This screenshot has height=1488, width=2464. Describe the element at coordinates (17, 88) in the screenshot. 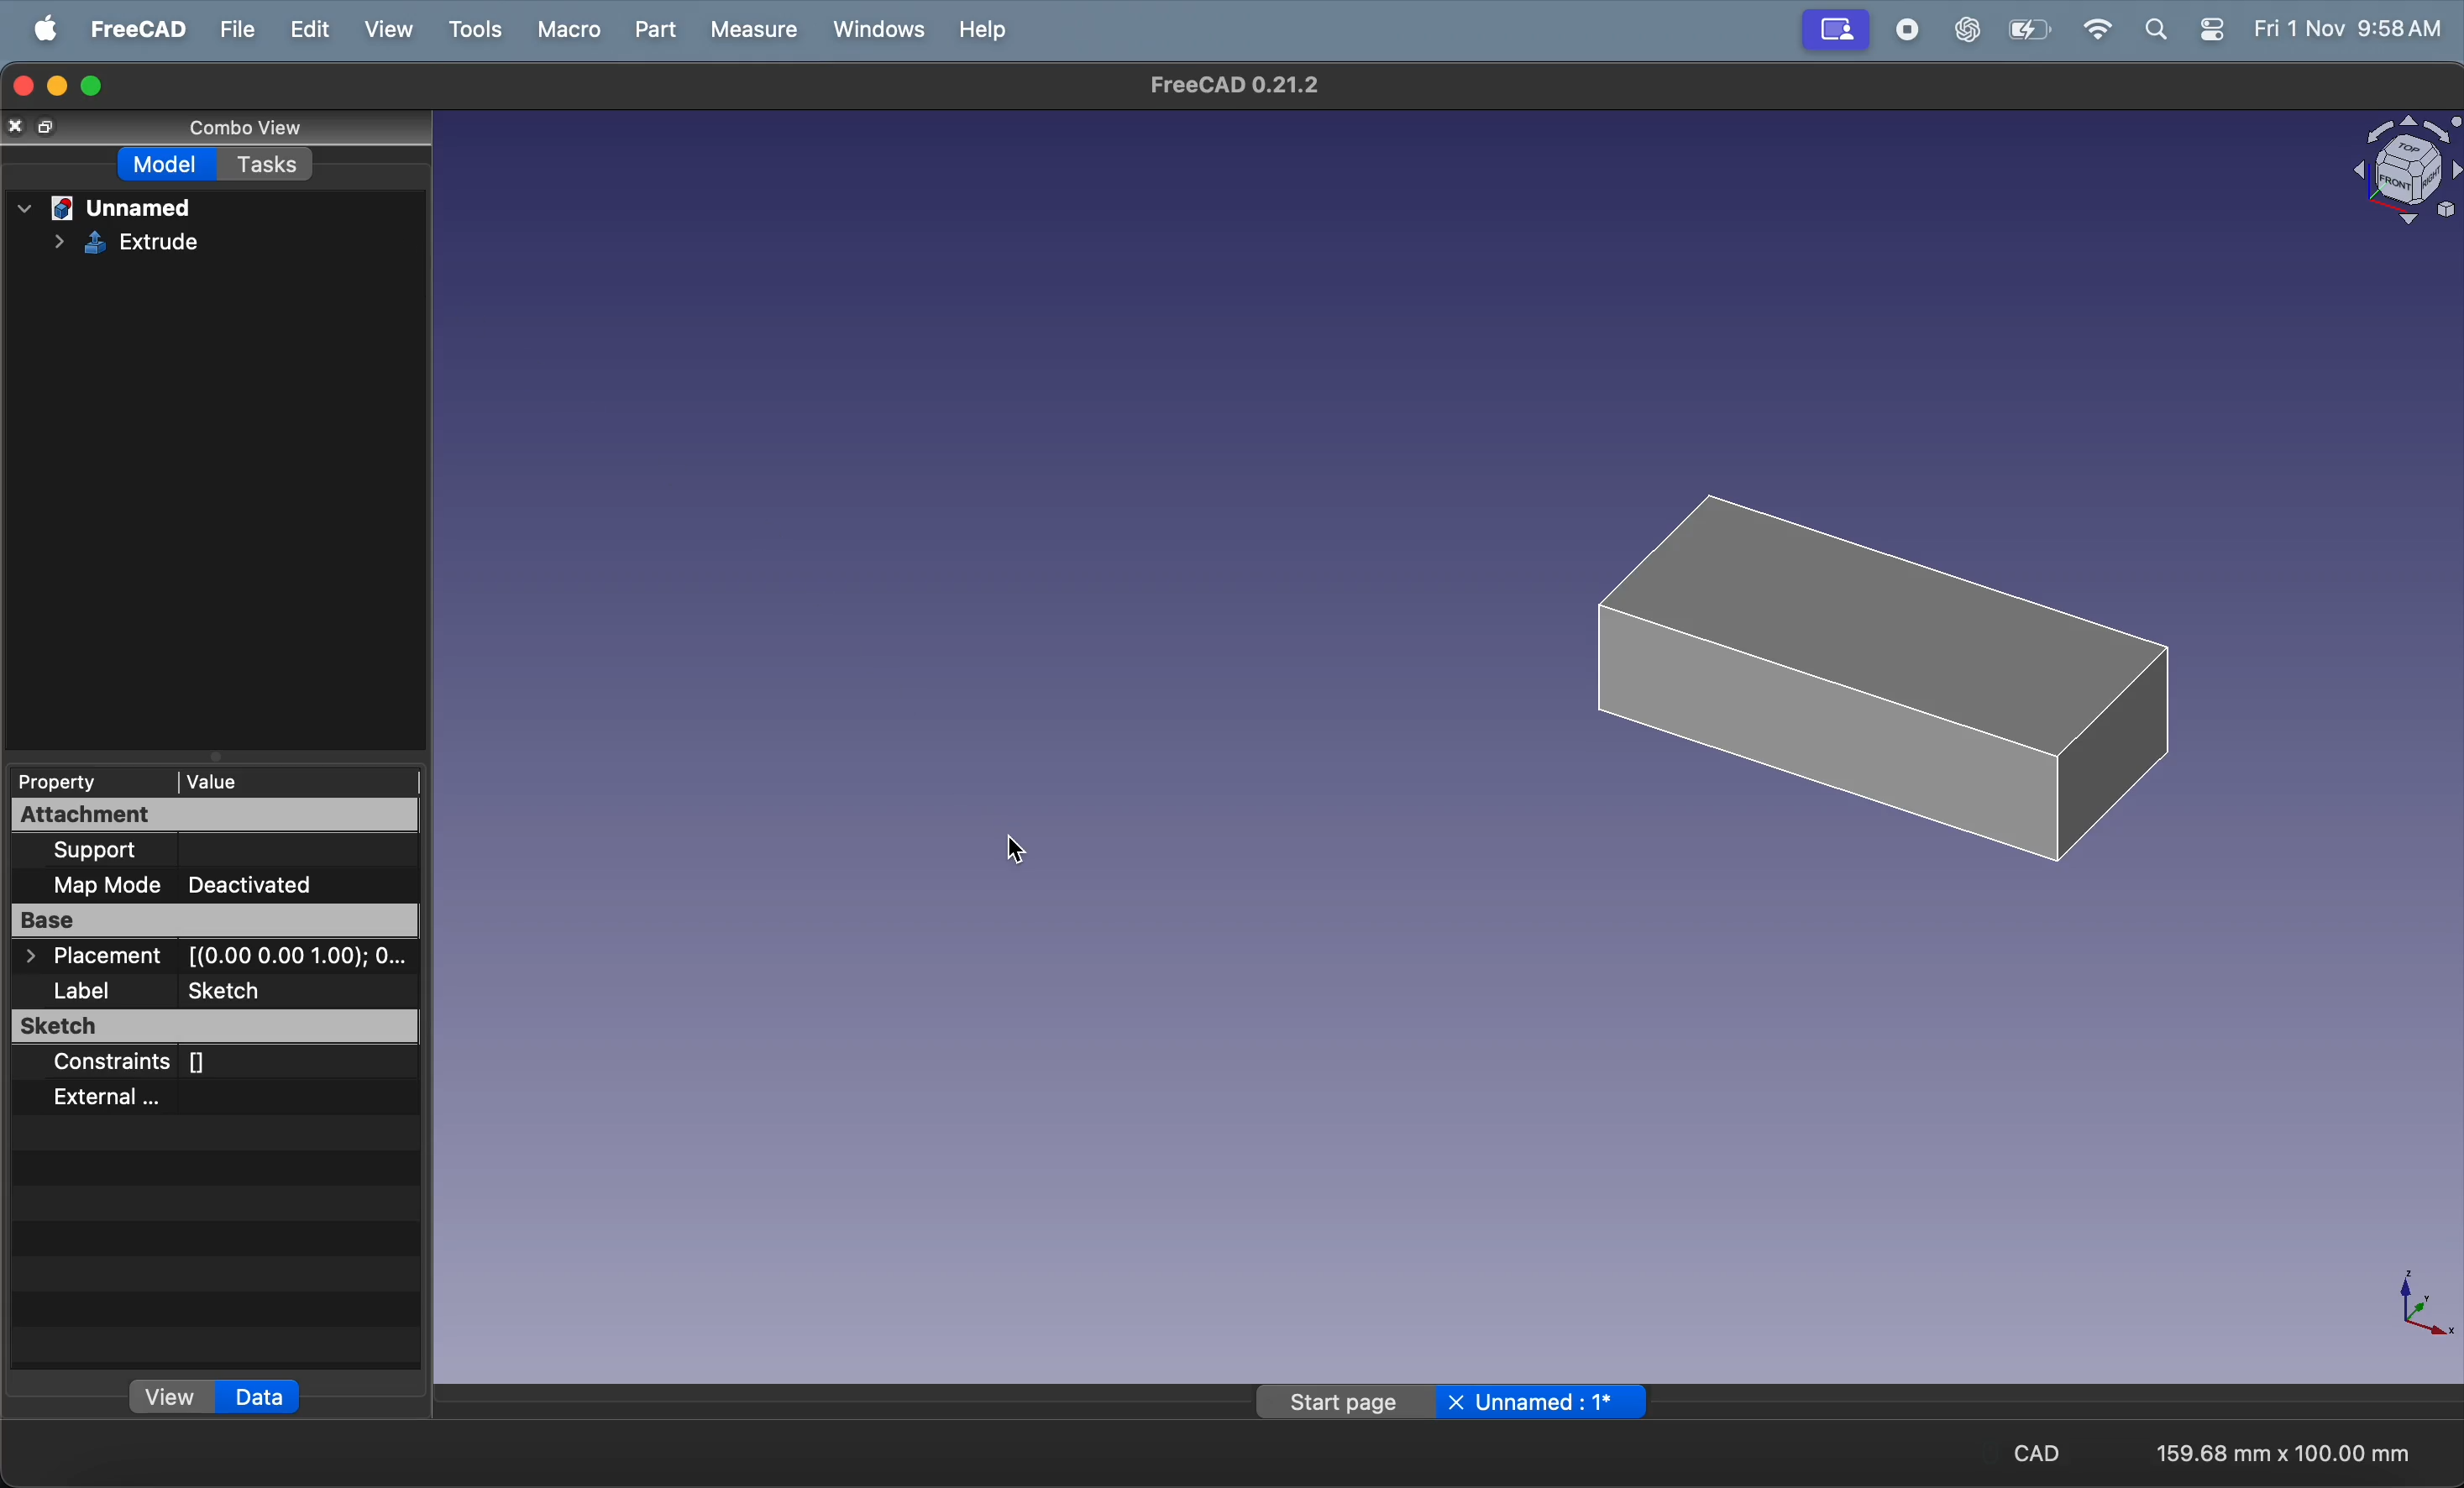

I see `closing window` at that location.